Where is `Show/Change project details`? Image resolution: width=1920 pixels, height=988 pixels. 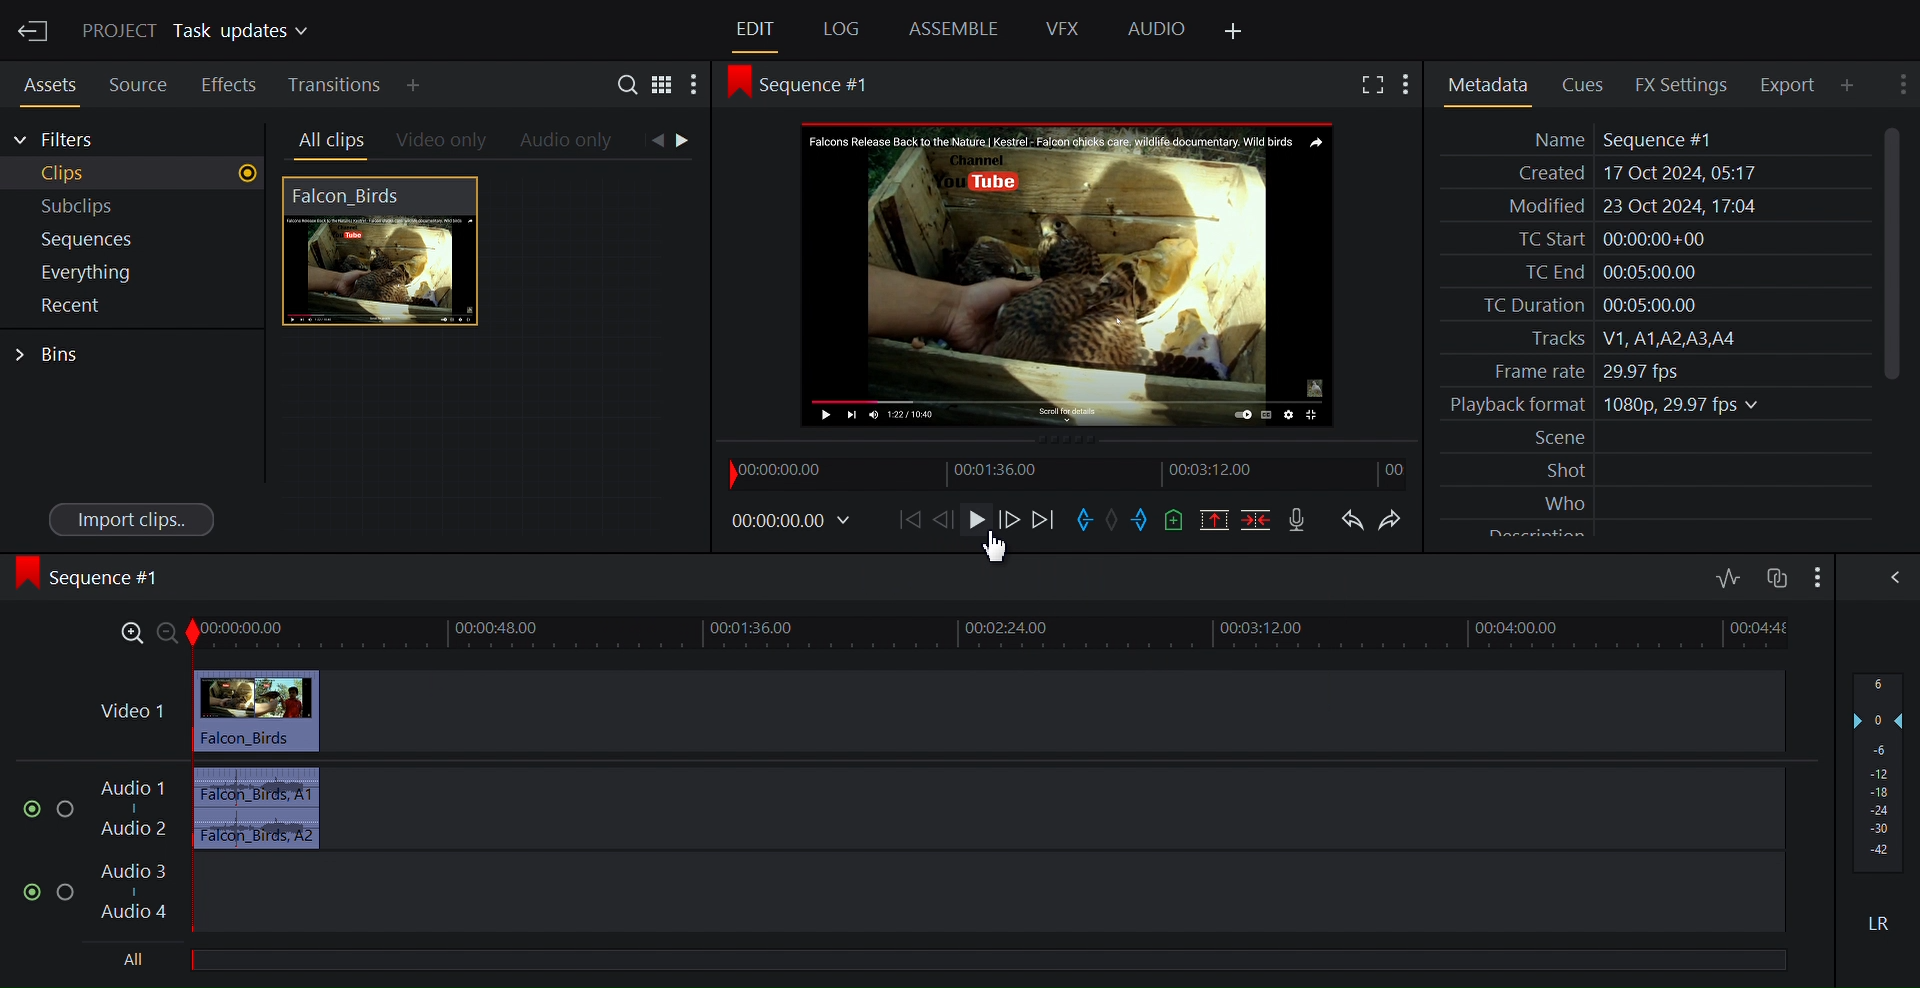 Show/Change project details is located at coordinates (200, 32).